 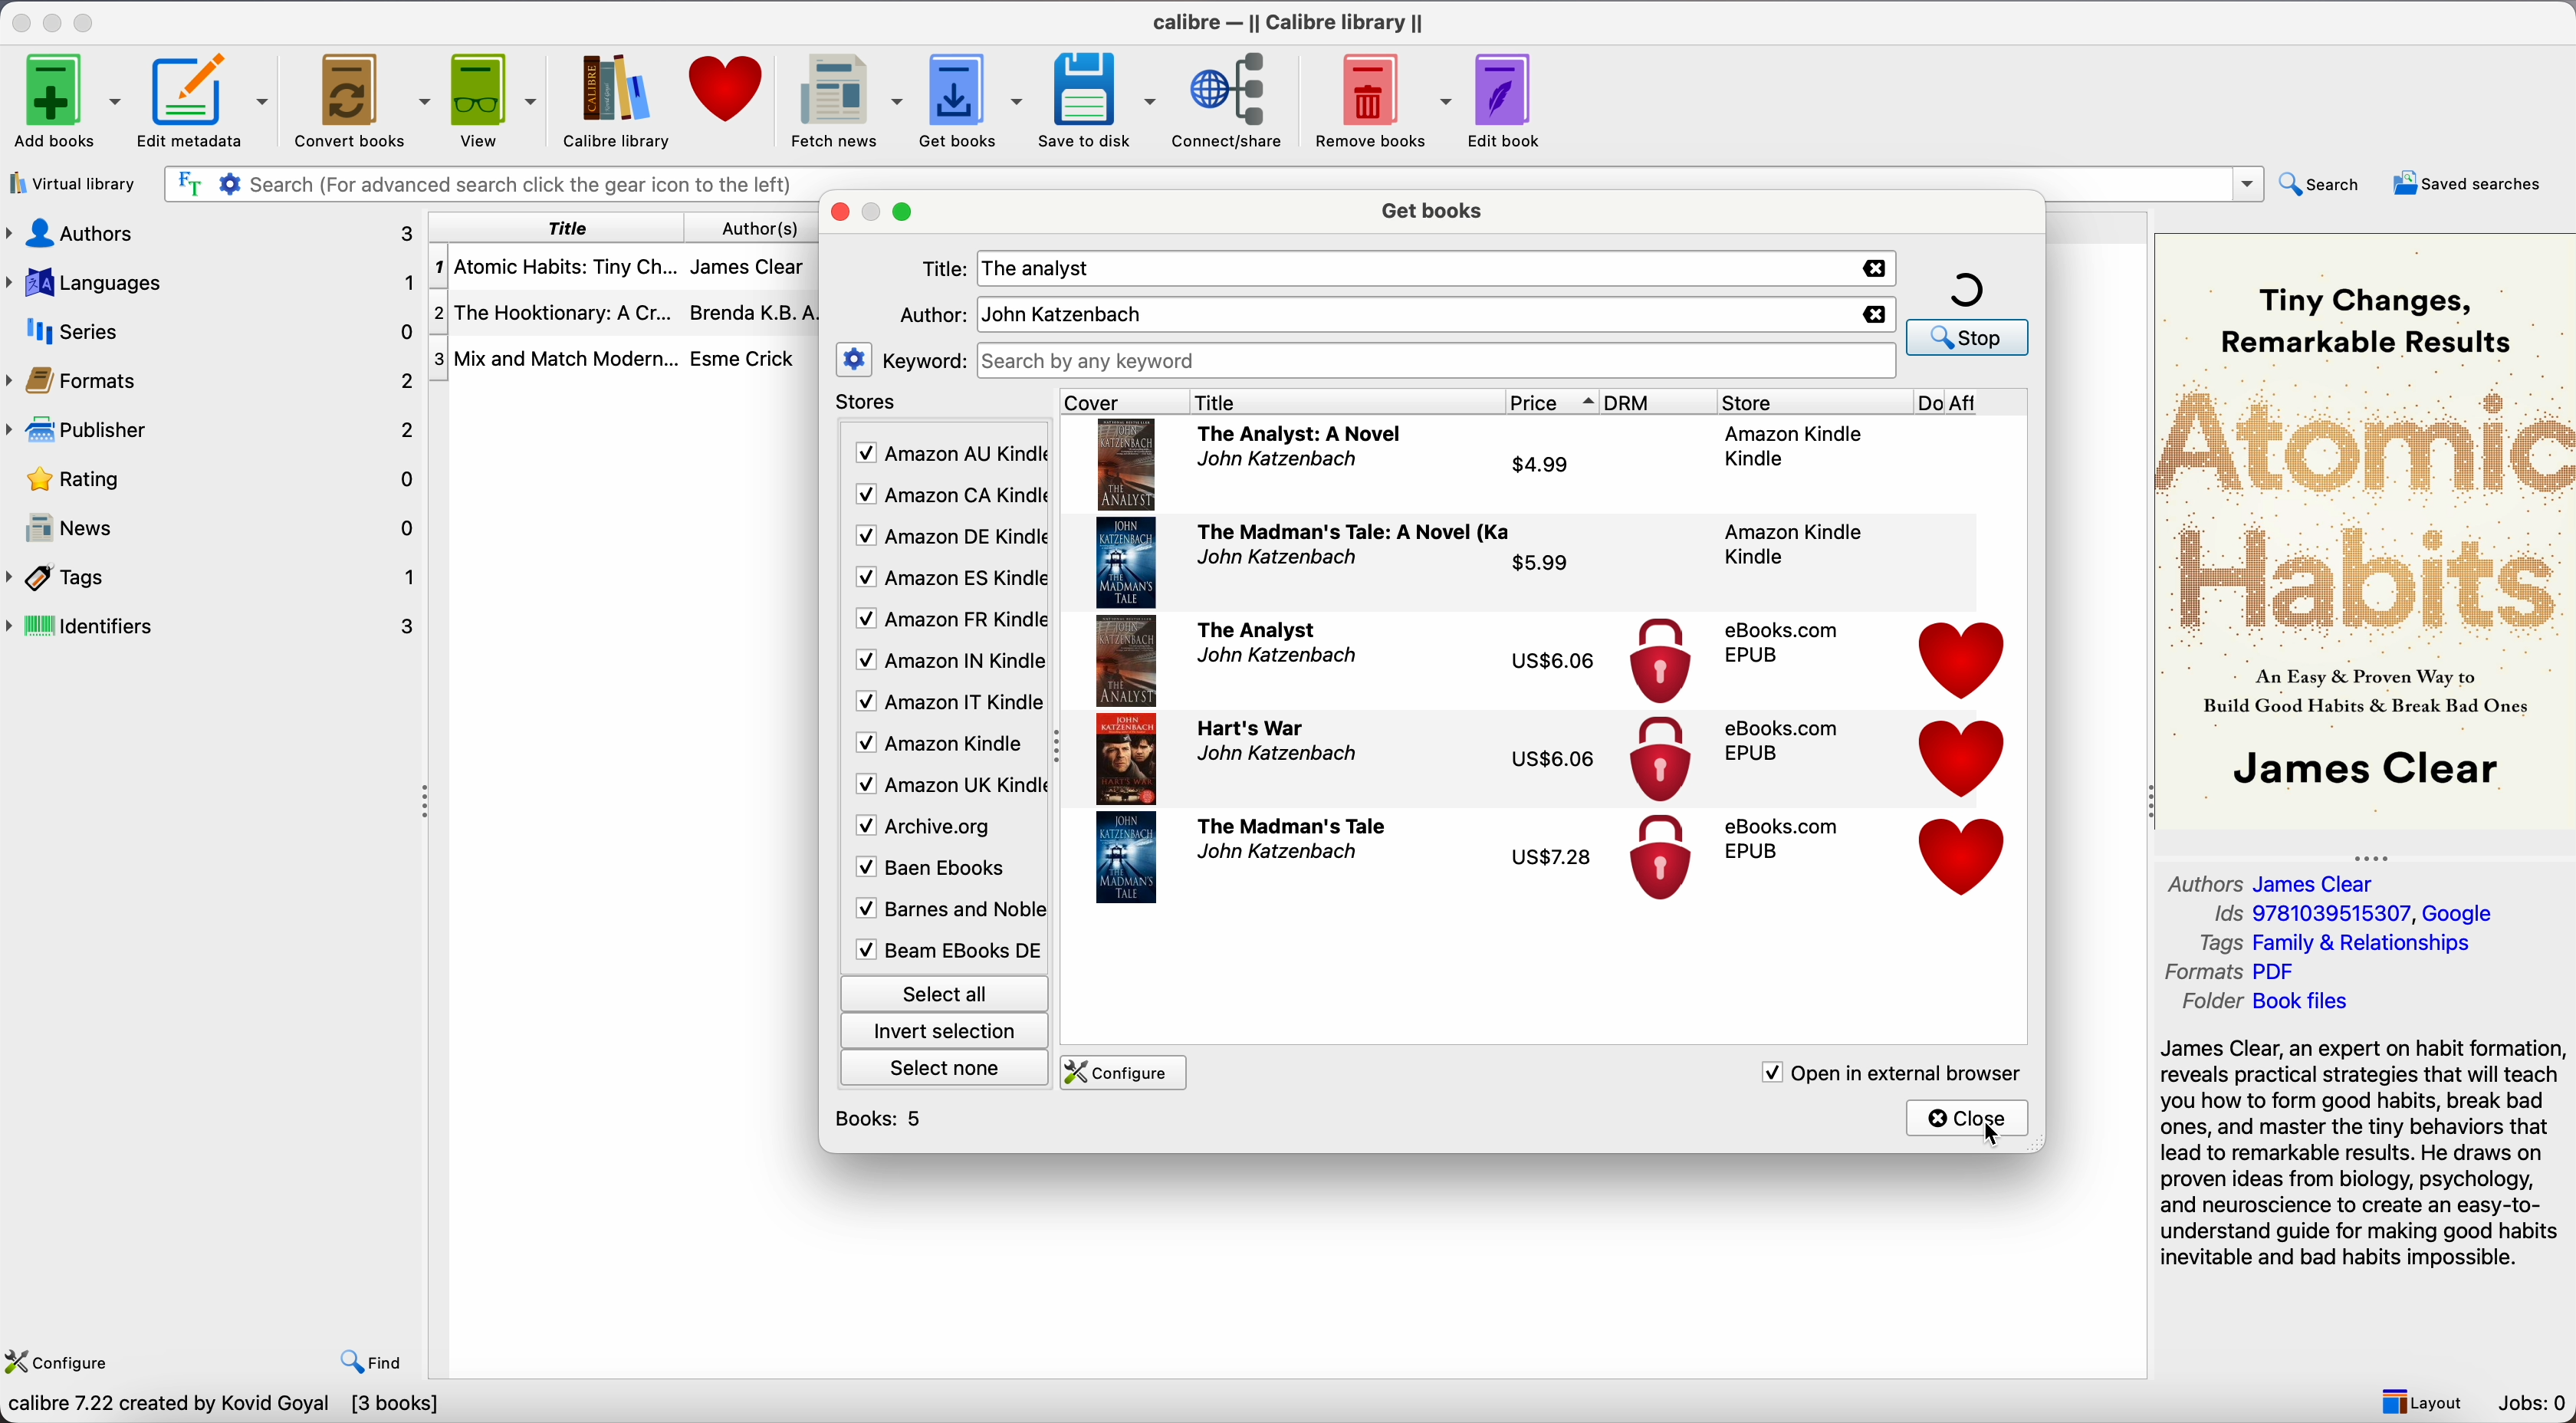 I want to click on stores, so click(x=871, y=405).